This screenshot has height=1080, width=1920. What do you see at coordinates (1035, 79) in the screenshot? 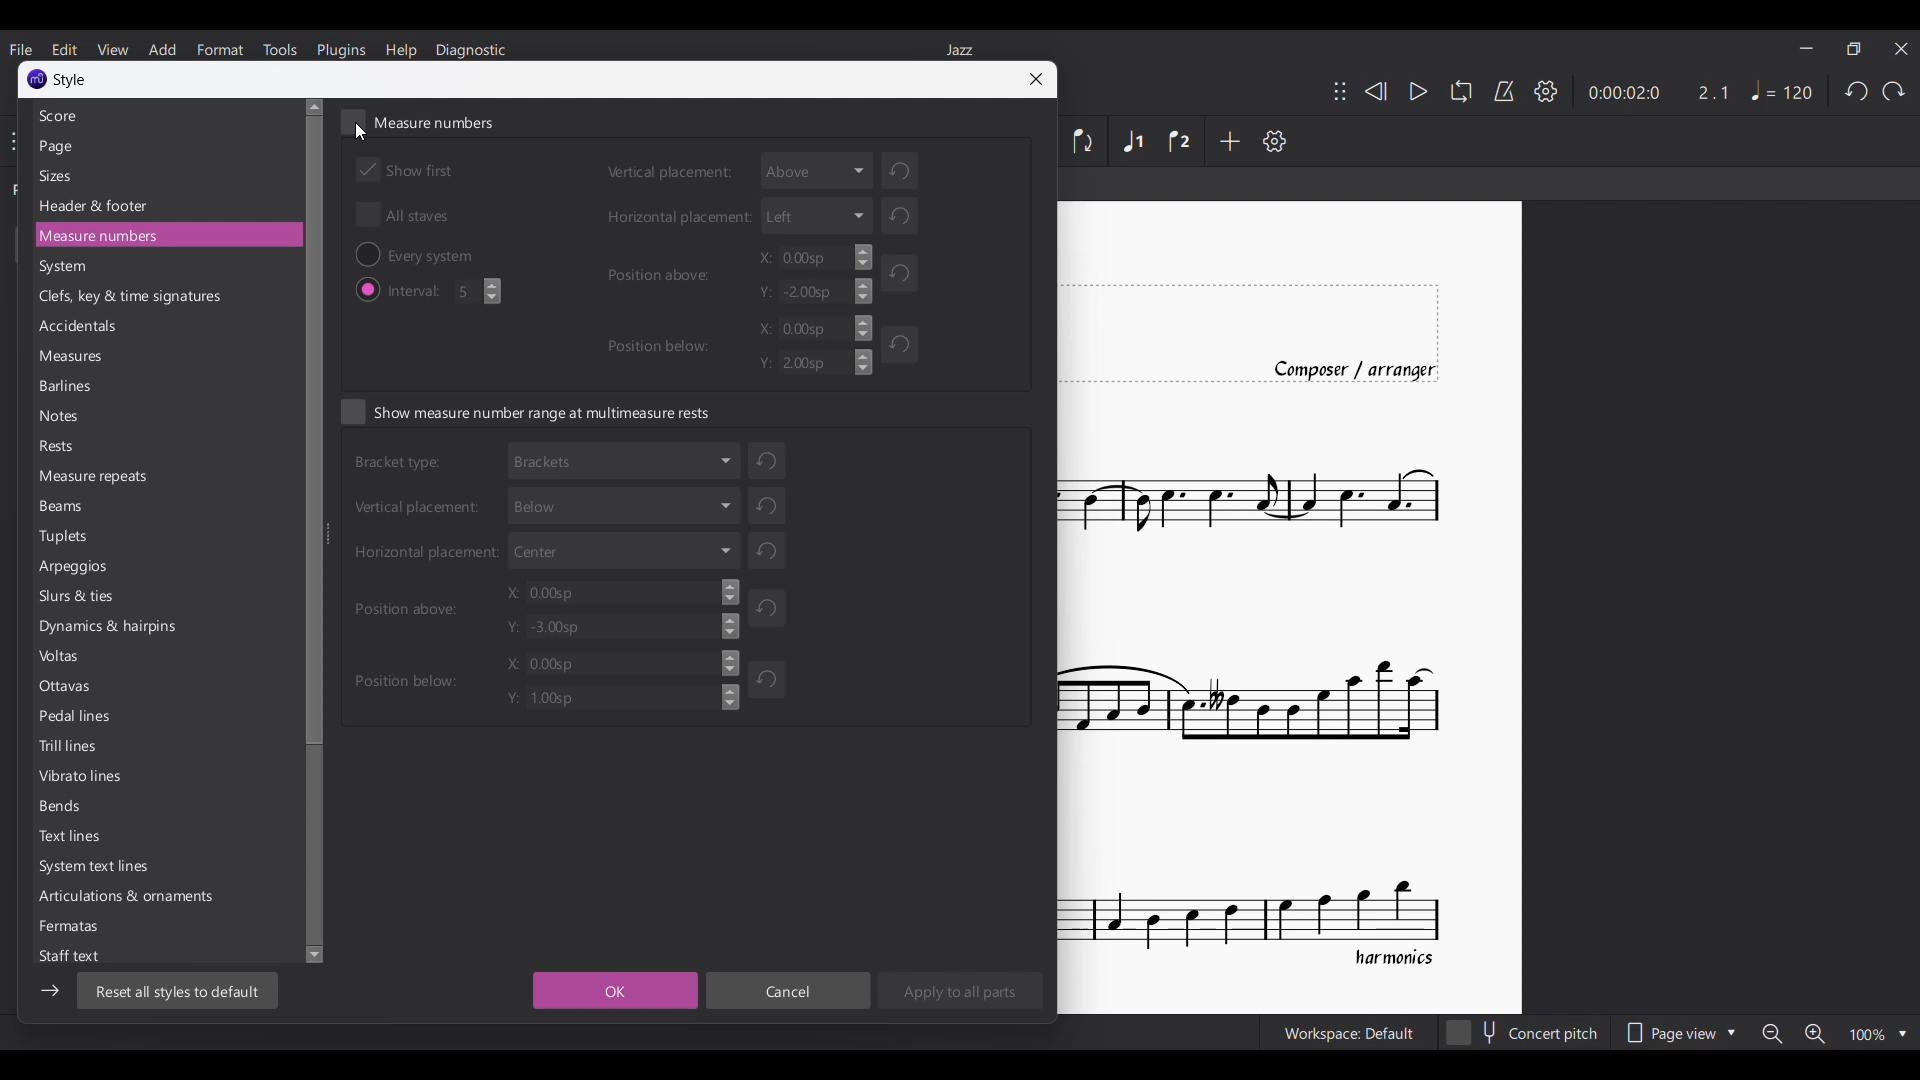
I see `Close window` at bounding box center [1035, 79].